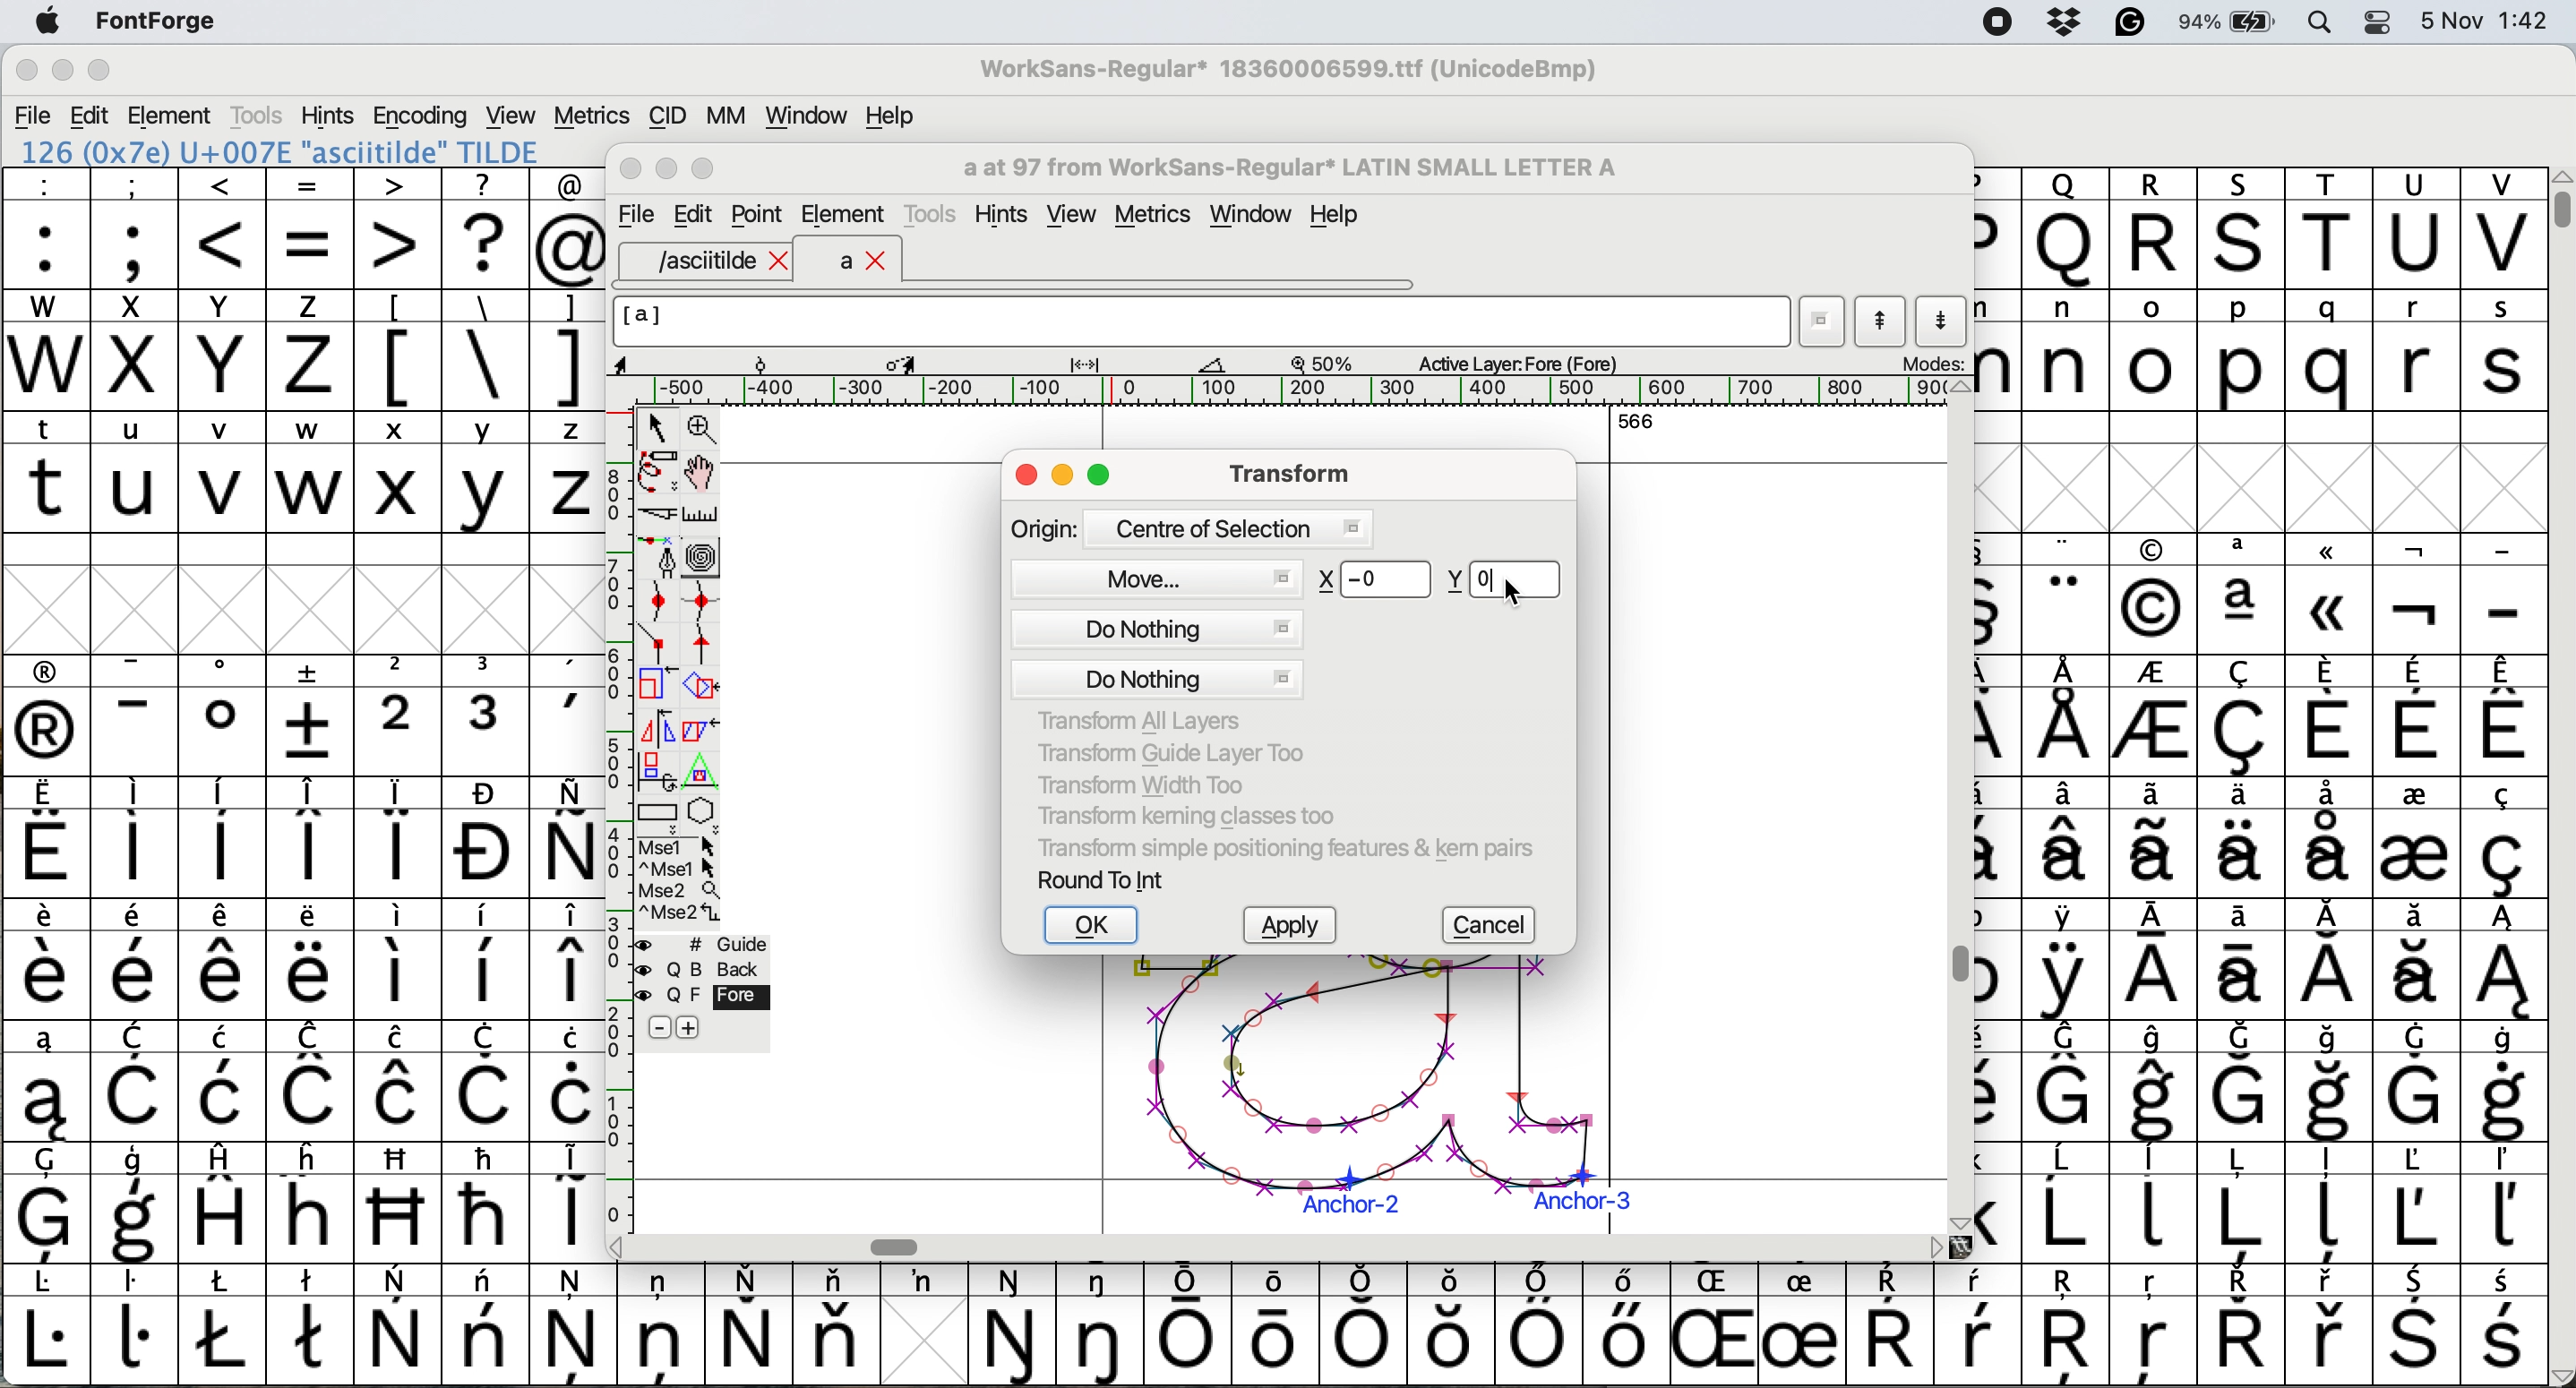  What do you see at coordinates (400, 1202) in the screenshot?
I see `` at bounding box center [400, 1202].